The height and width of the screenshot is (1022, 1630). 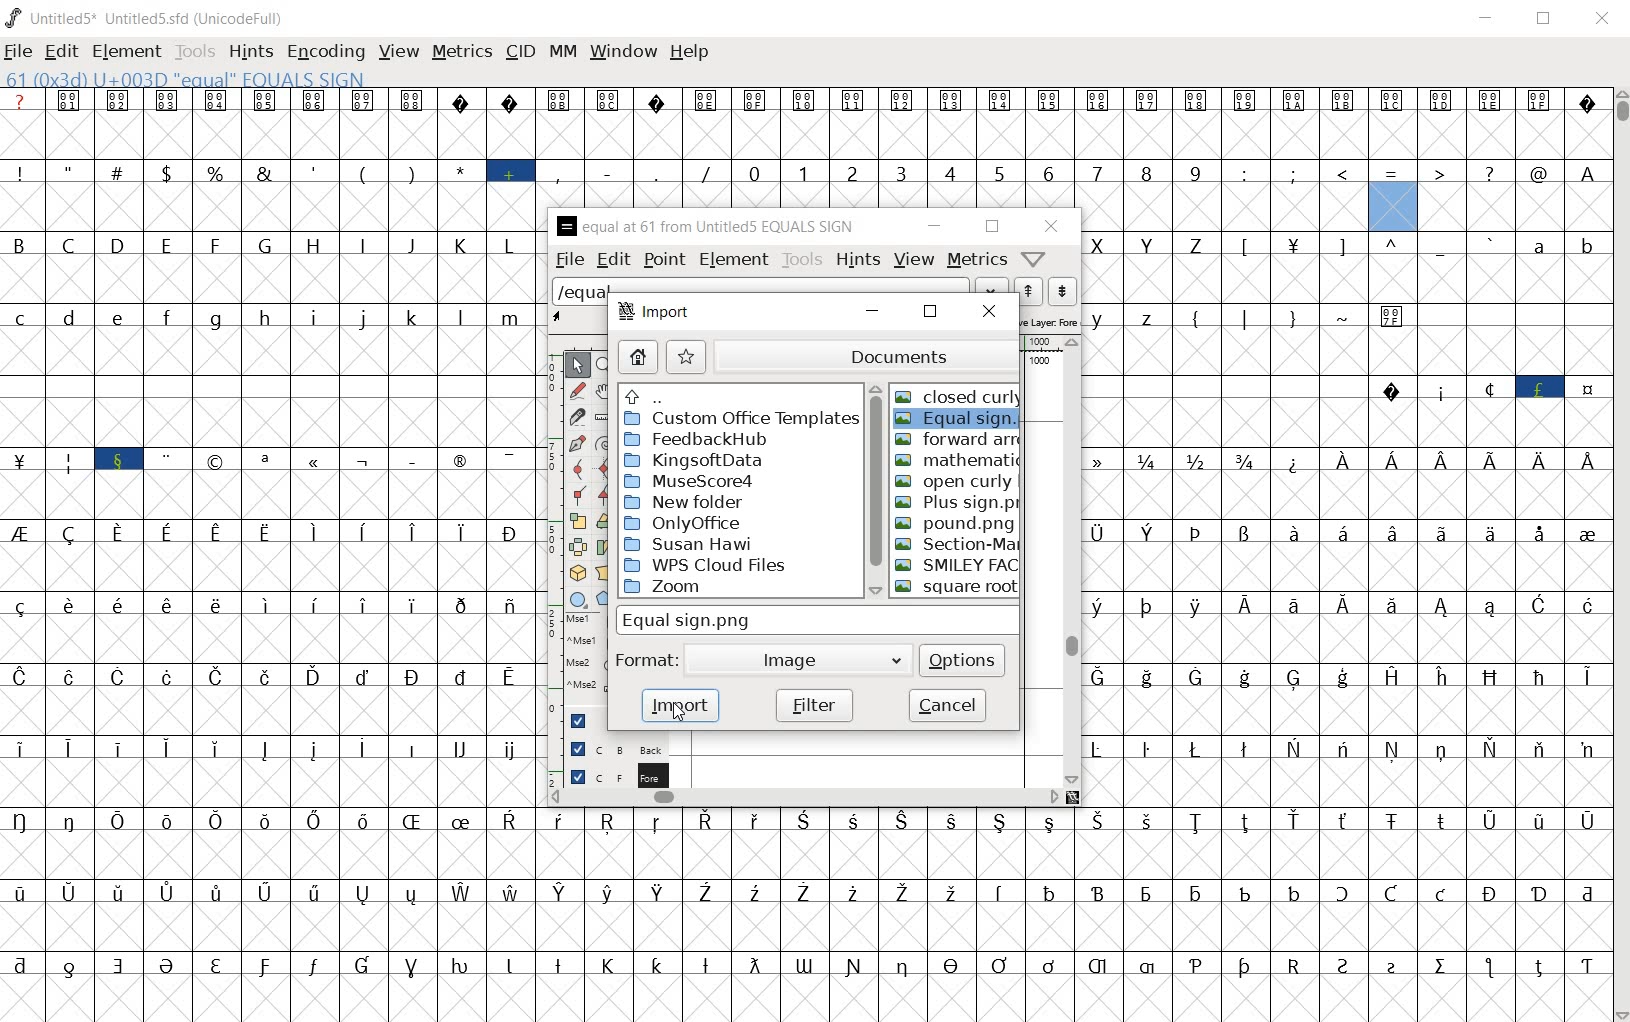 I want to click on encoding, so click(x=322, y=51).